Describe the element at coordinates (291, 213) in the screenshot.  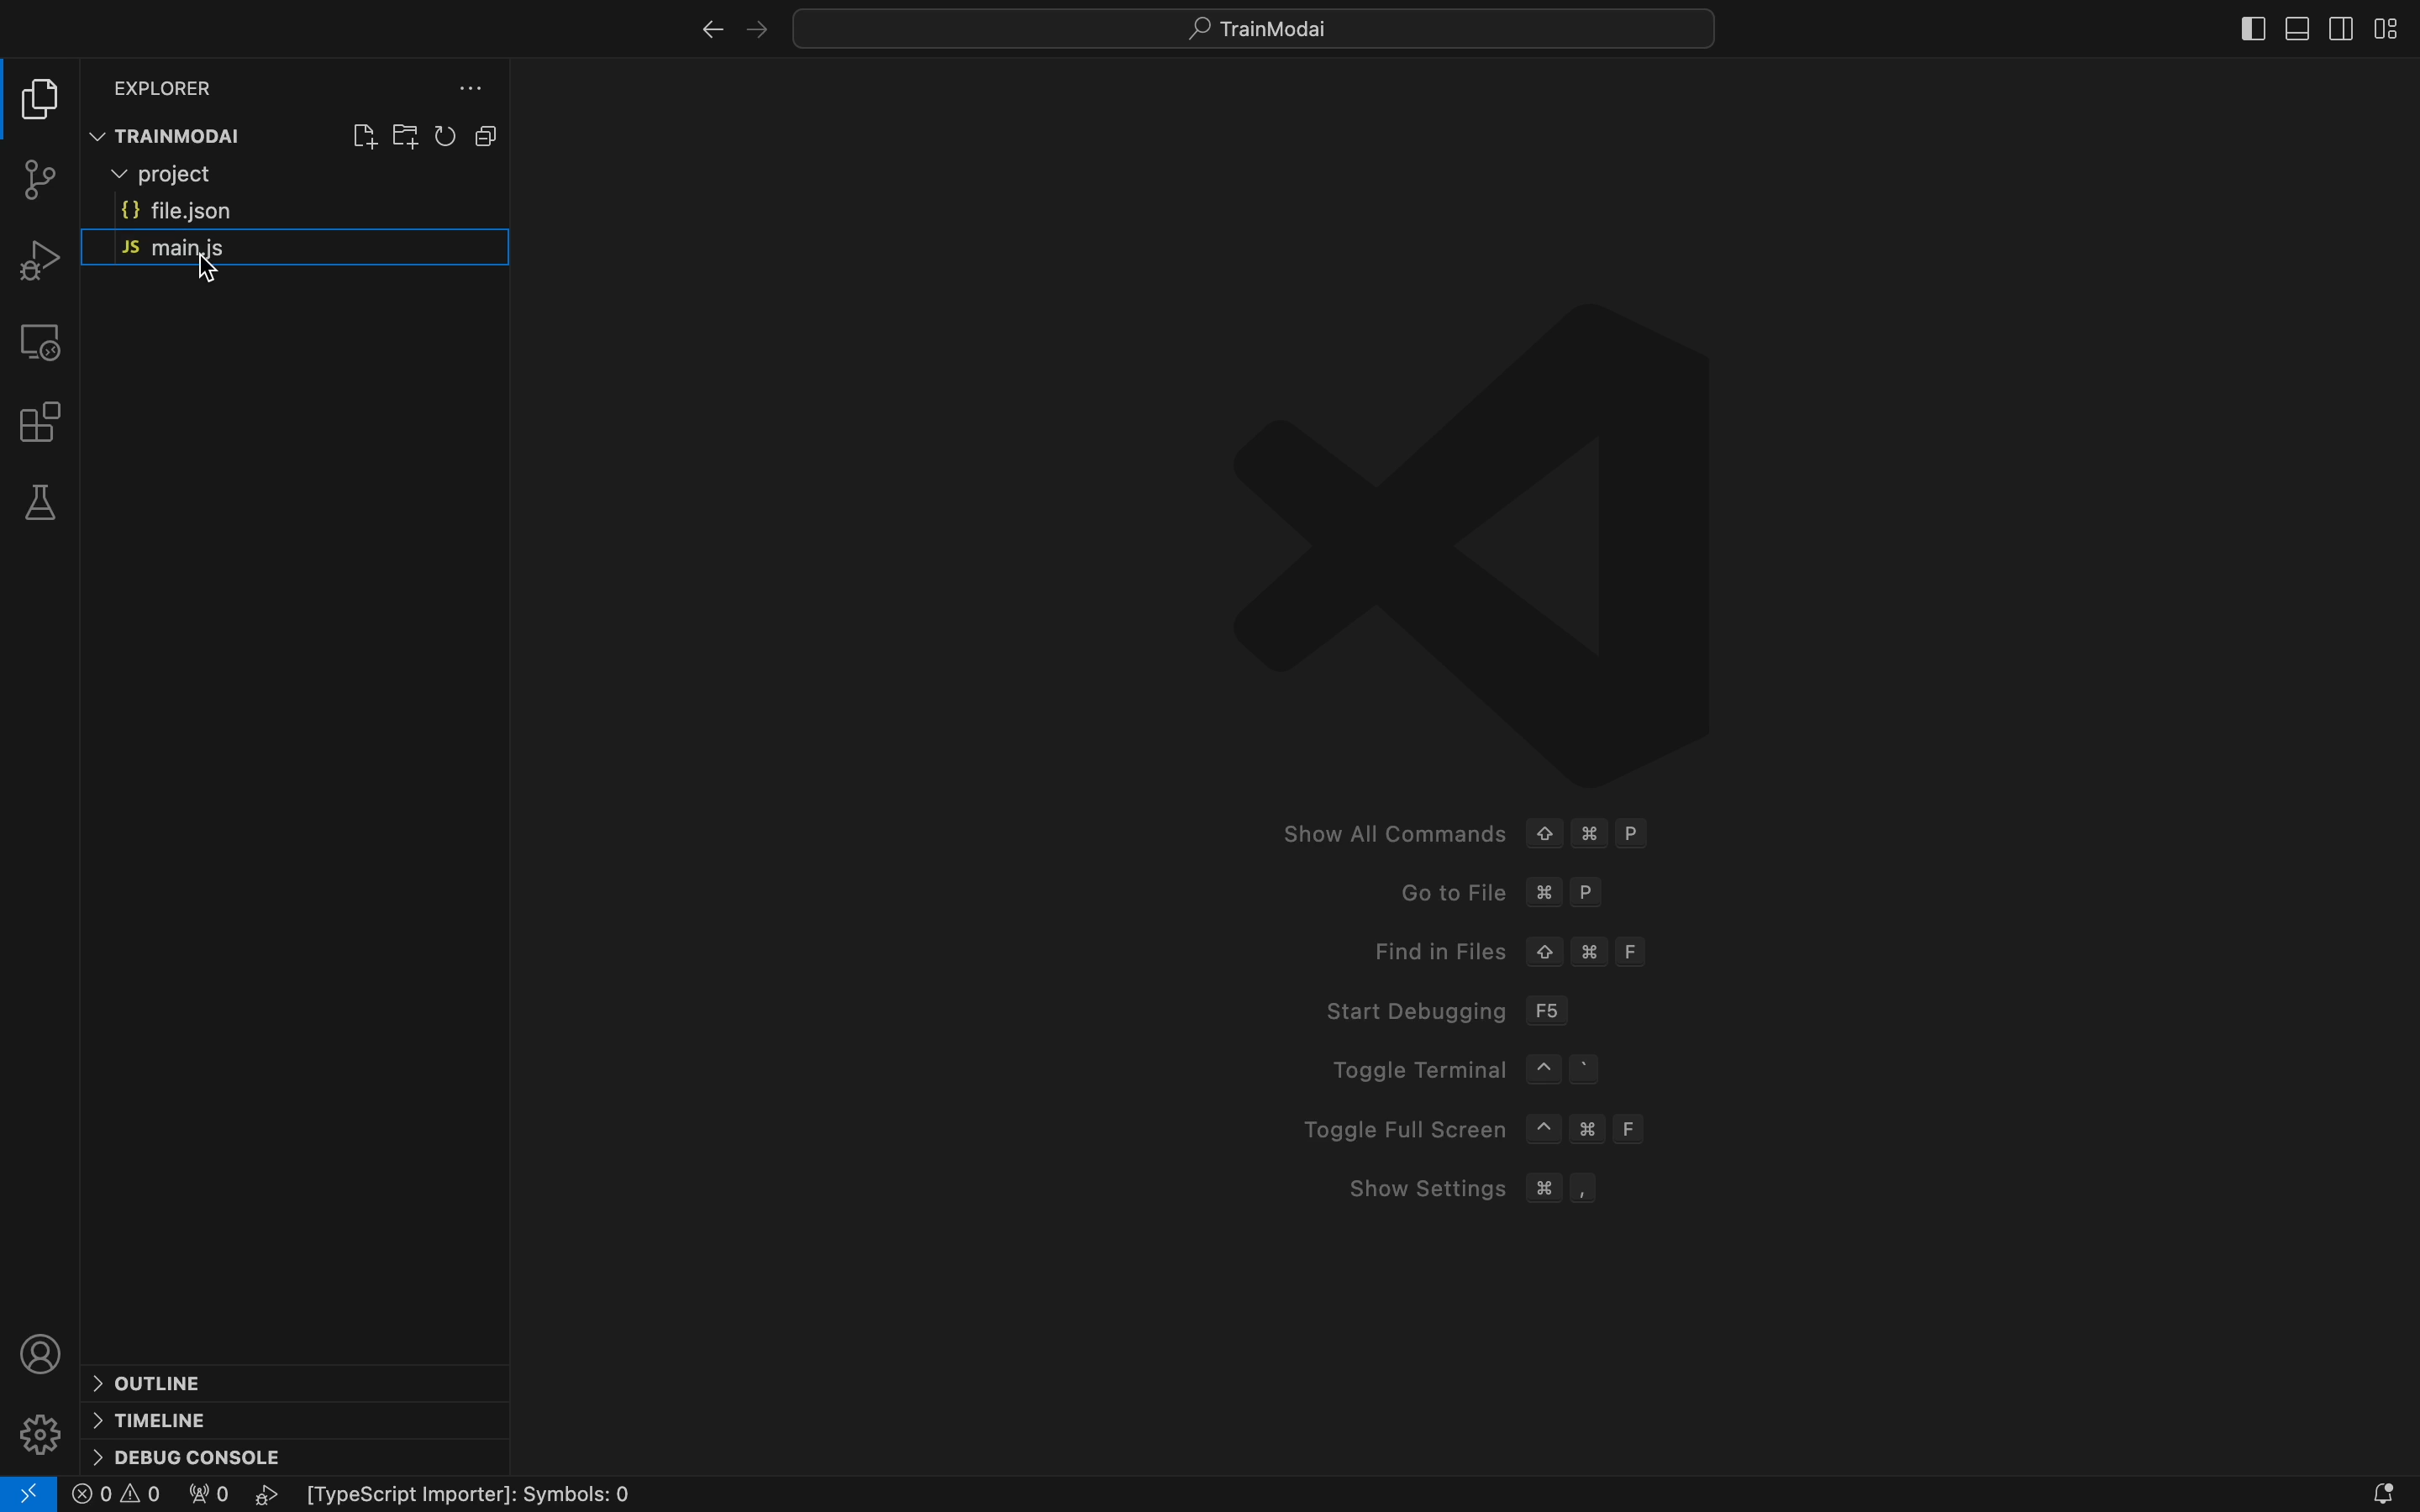
I see `file.json` at that location.